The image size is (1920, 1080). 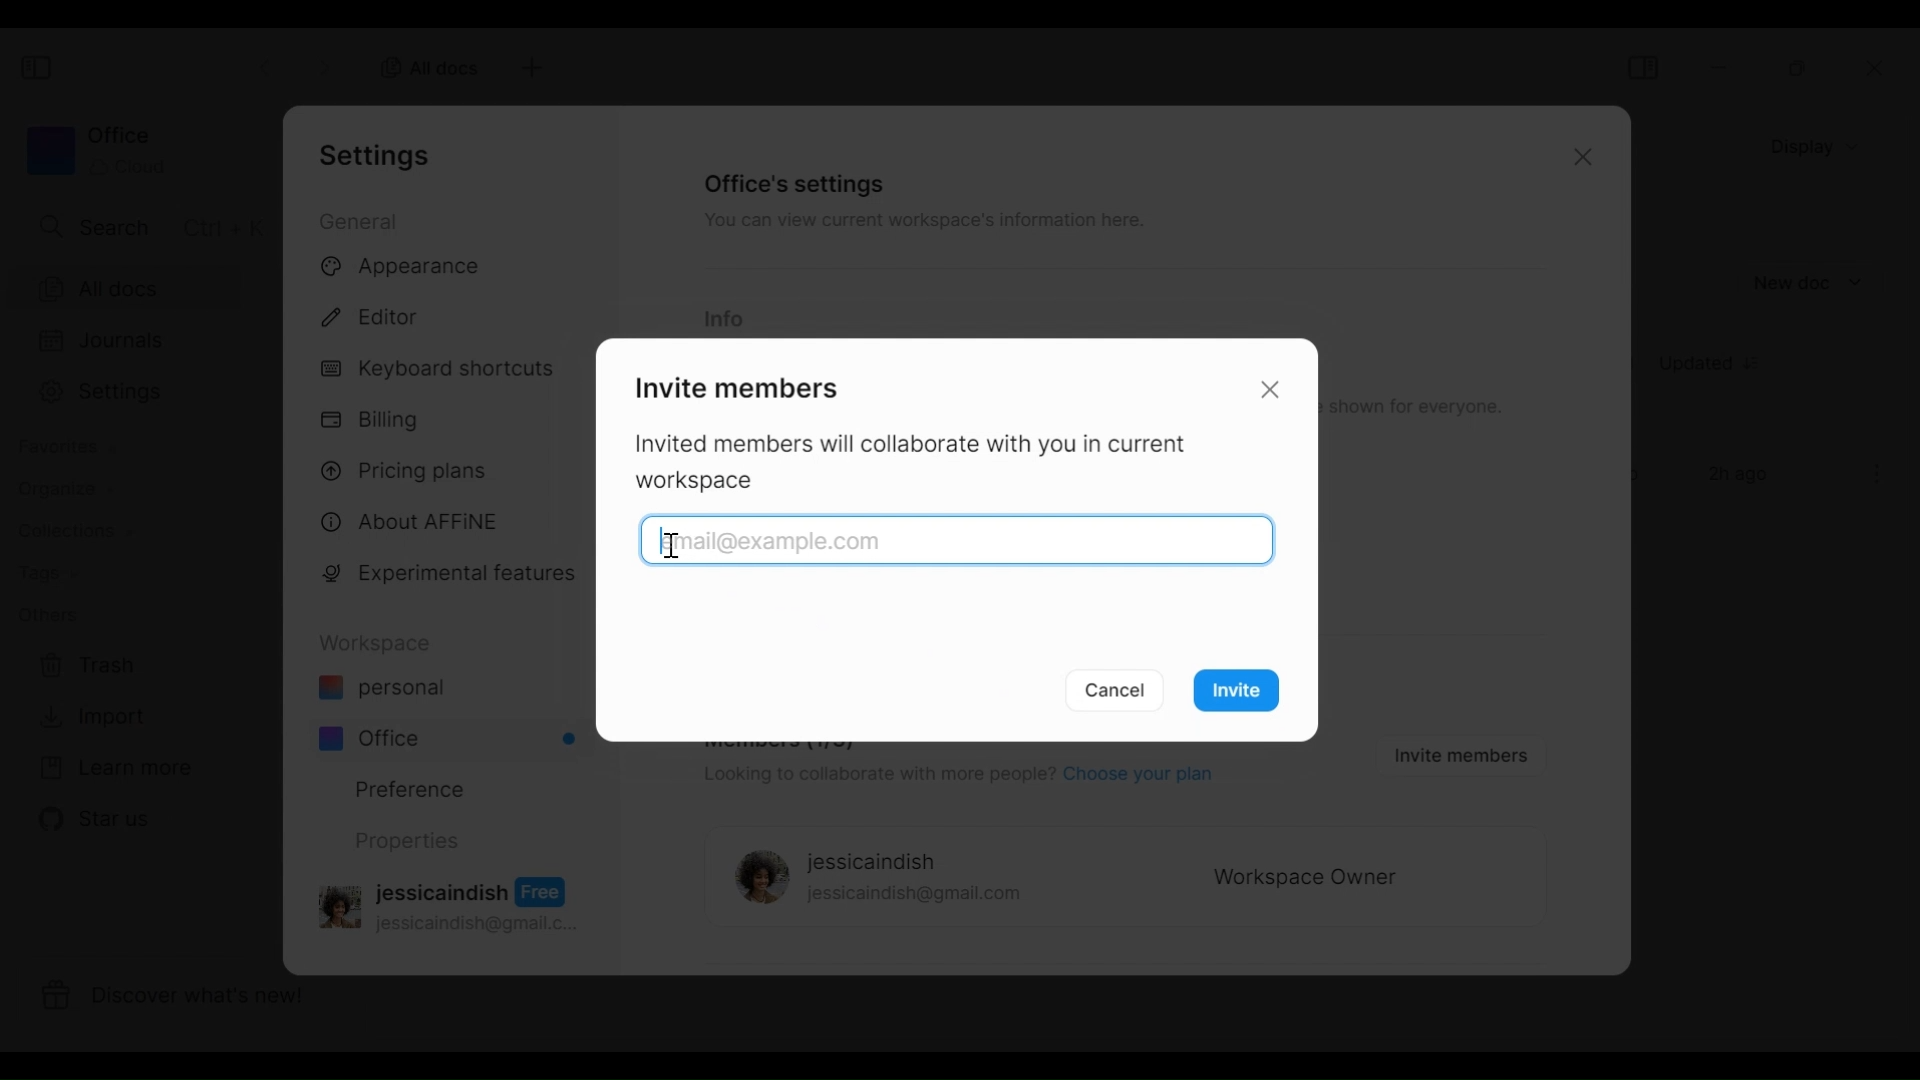 What do you see at coordinates (407, 268) in the screenshot?
I see `Appearance` at bounding box center [407, 268].